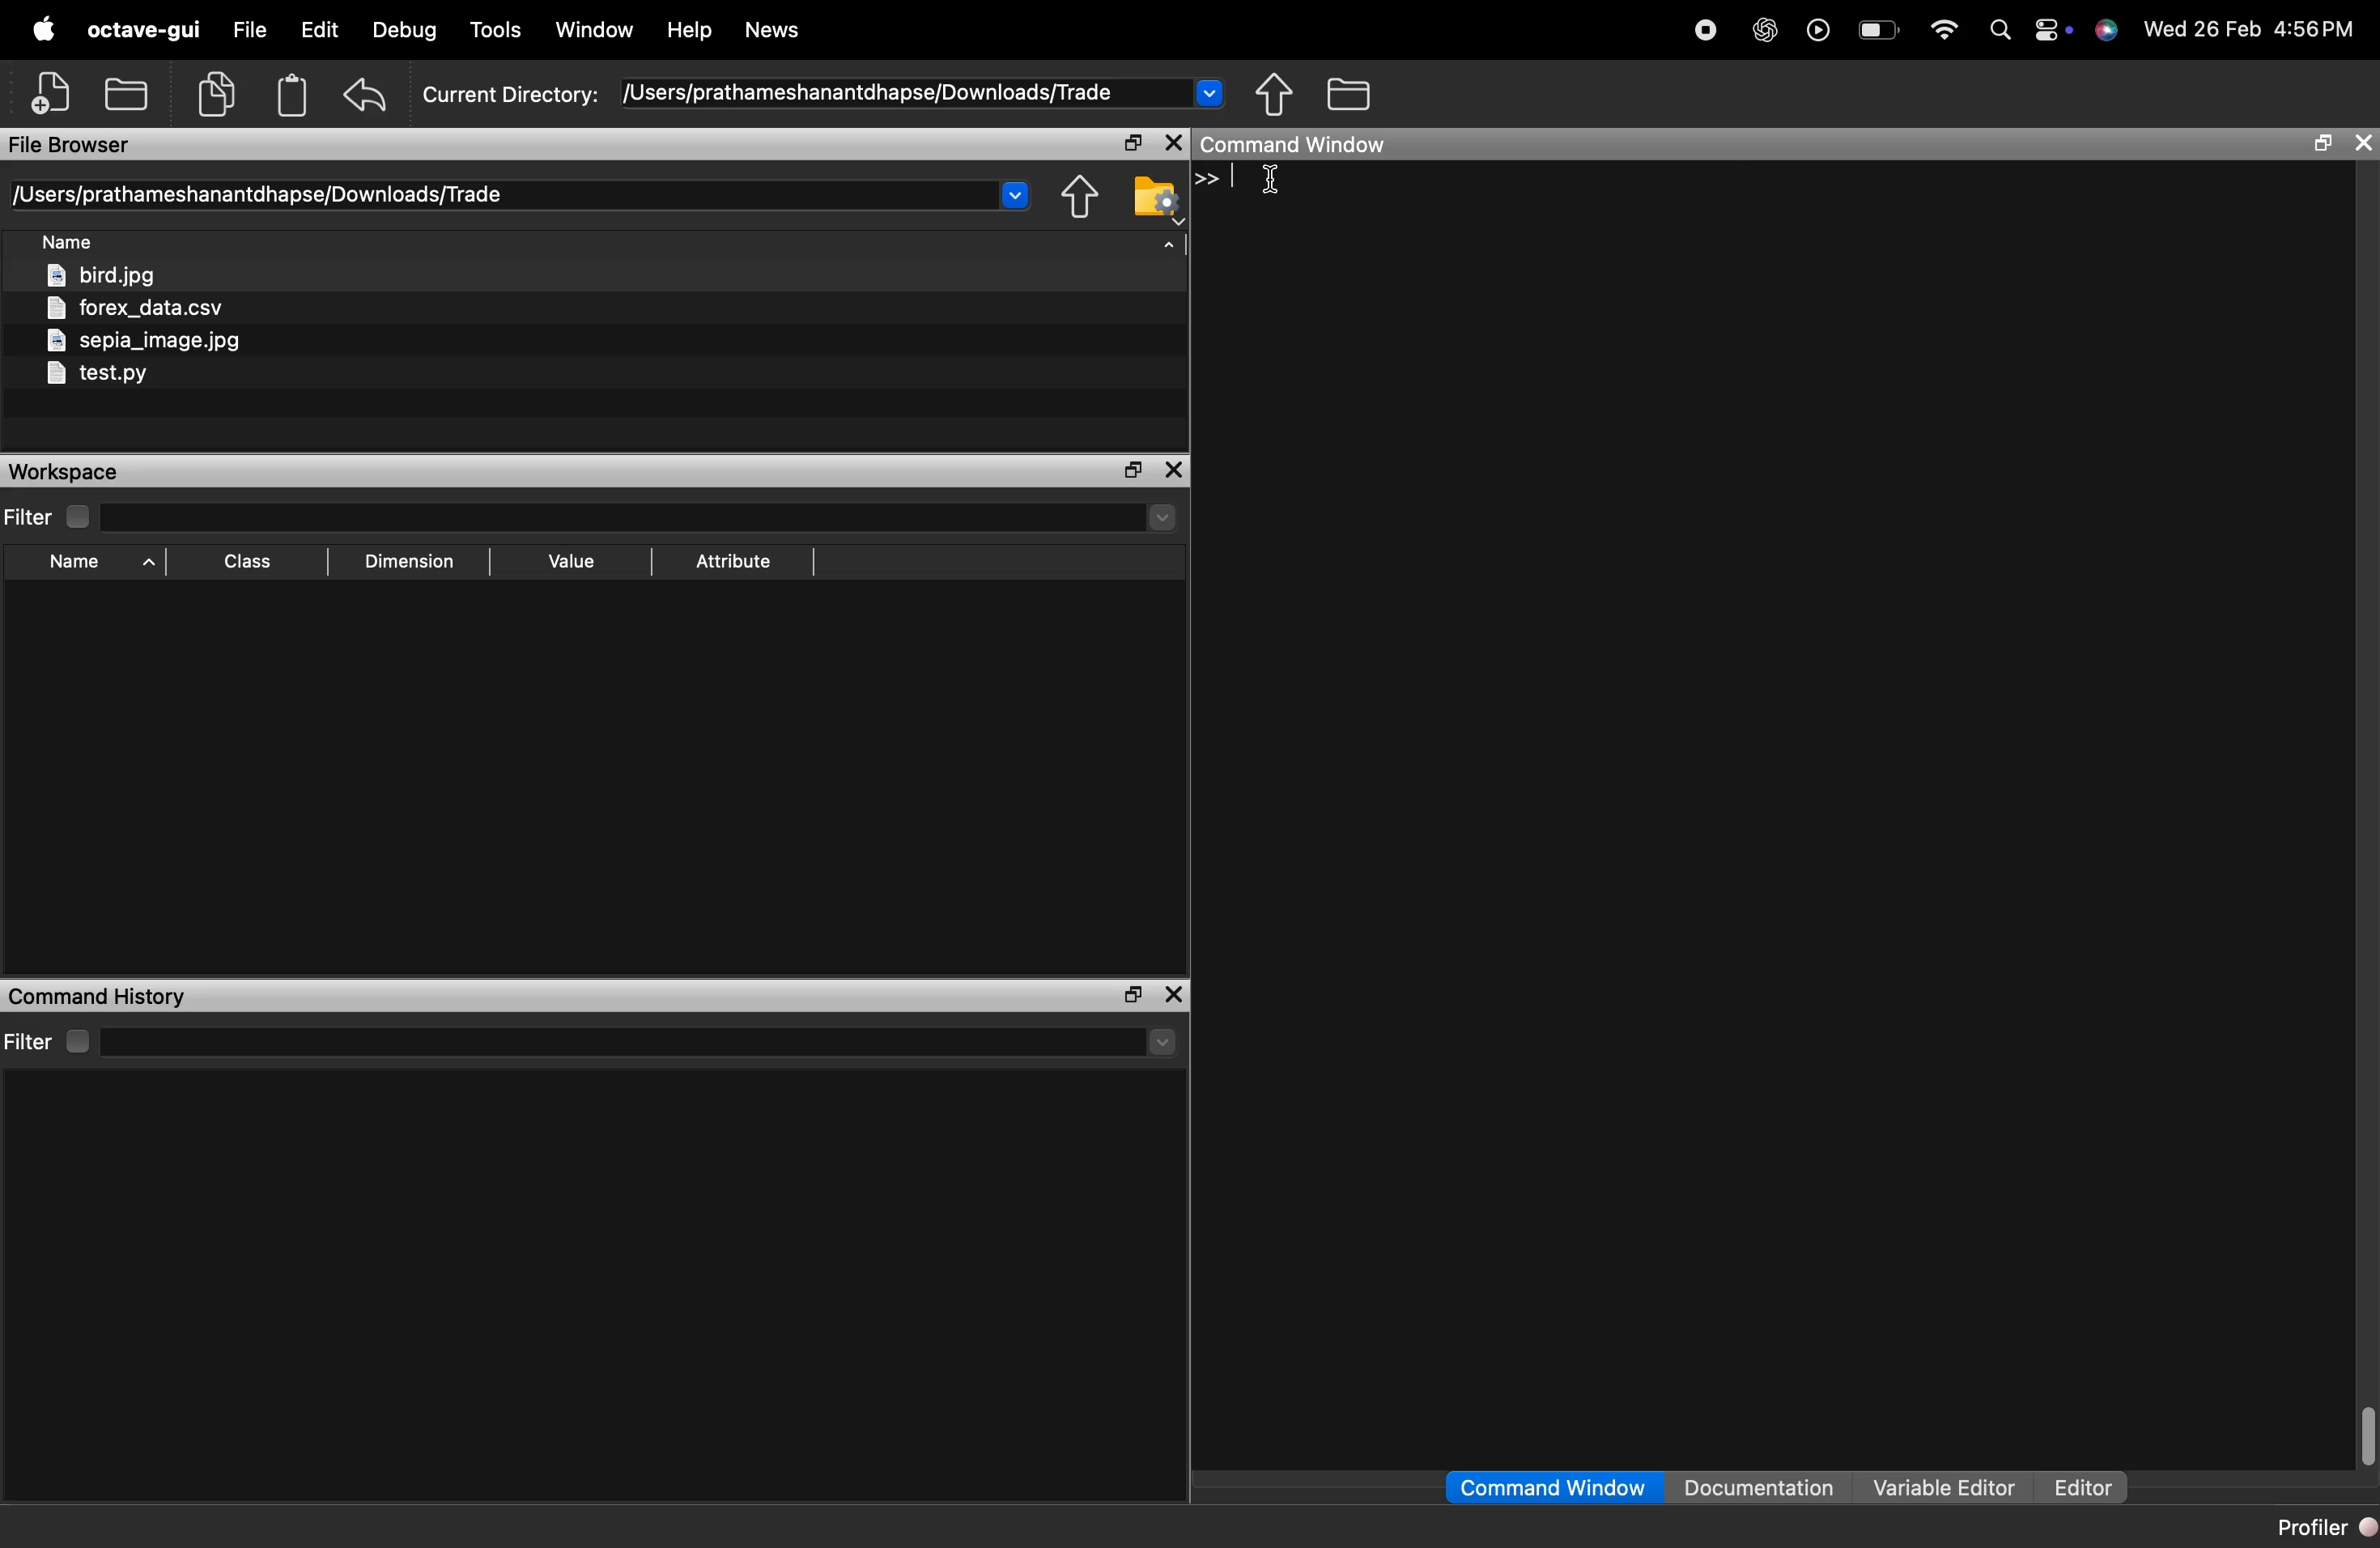 This screenshot has height=1548, width=2380. What do you see at coordinates (53, 90) in the screenshot?
I see `add file` at bounding box center [53, 90].